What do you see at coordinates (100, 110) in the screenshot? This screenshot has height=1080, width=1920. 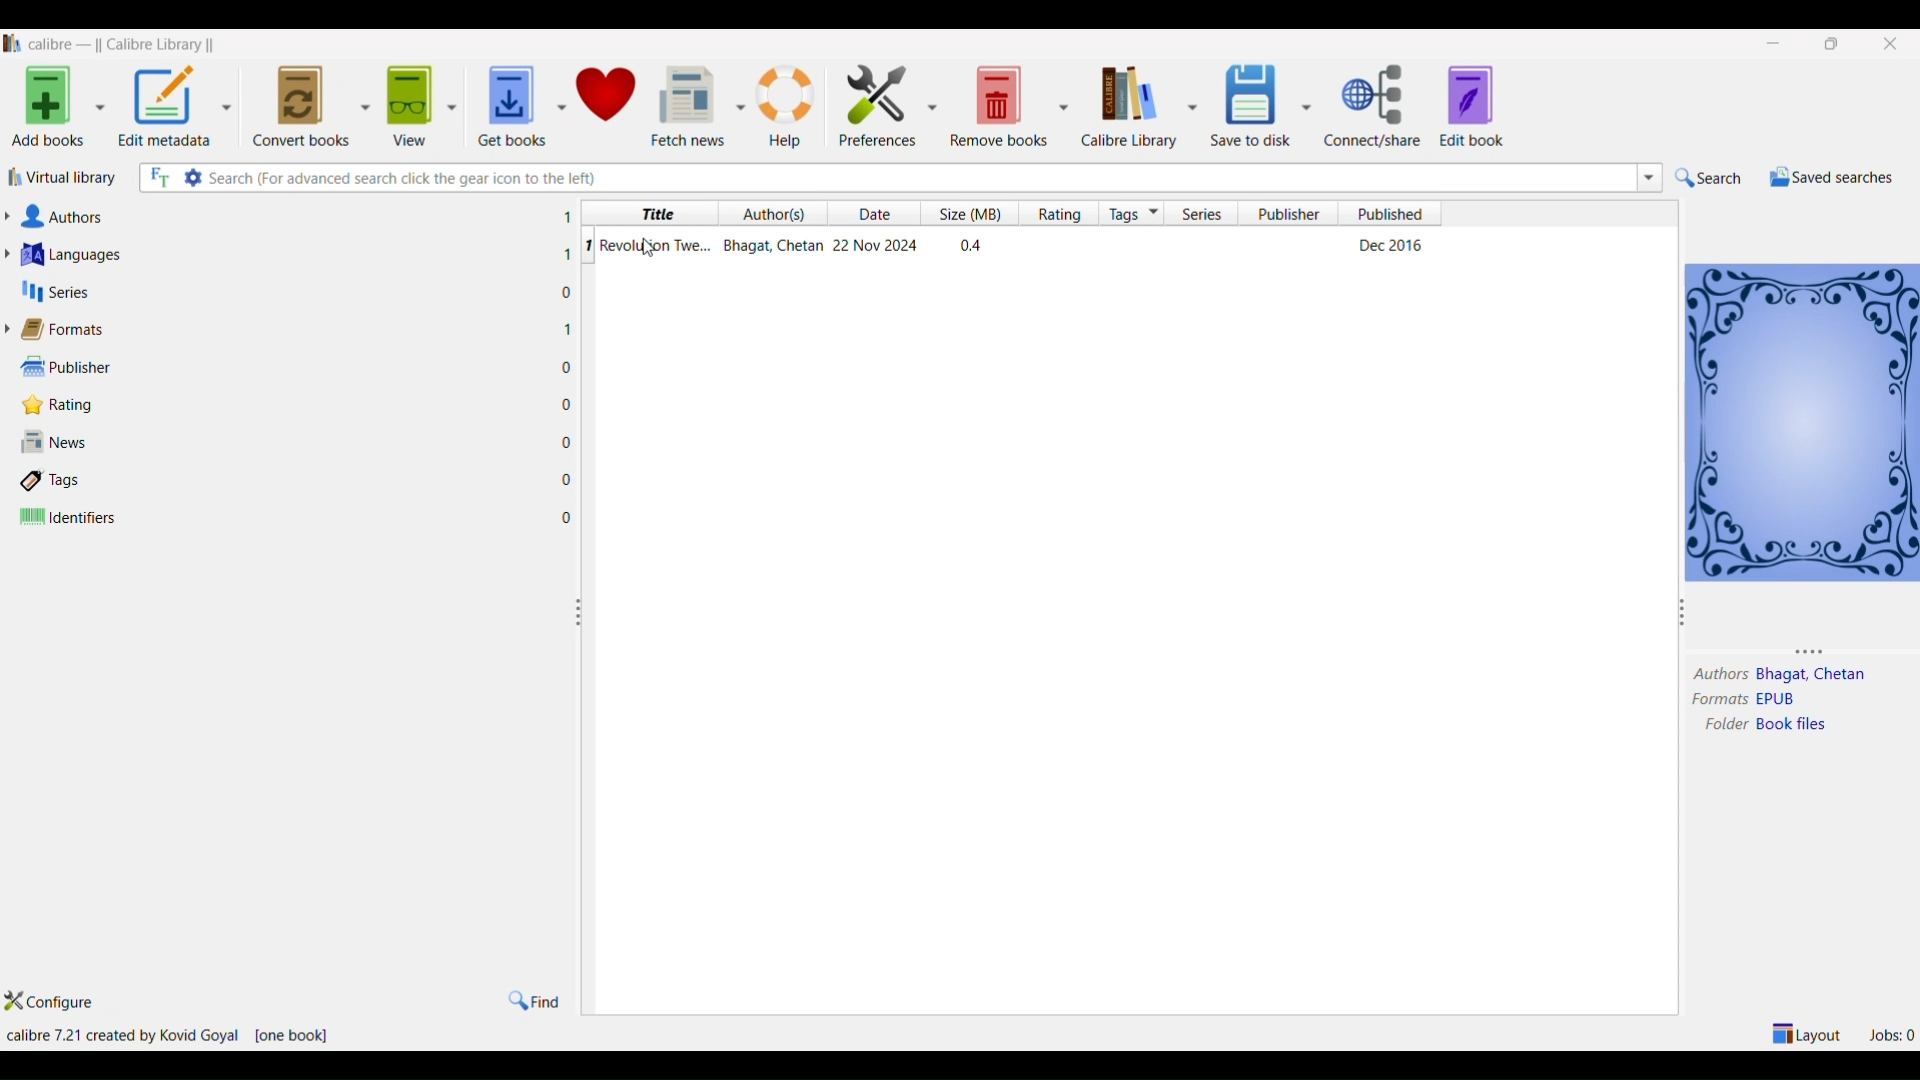 I see `add books option dropdown button` at bounding box center [100, 110].